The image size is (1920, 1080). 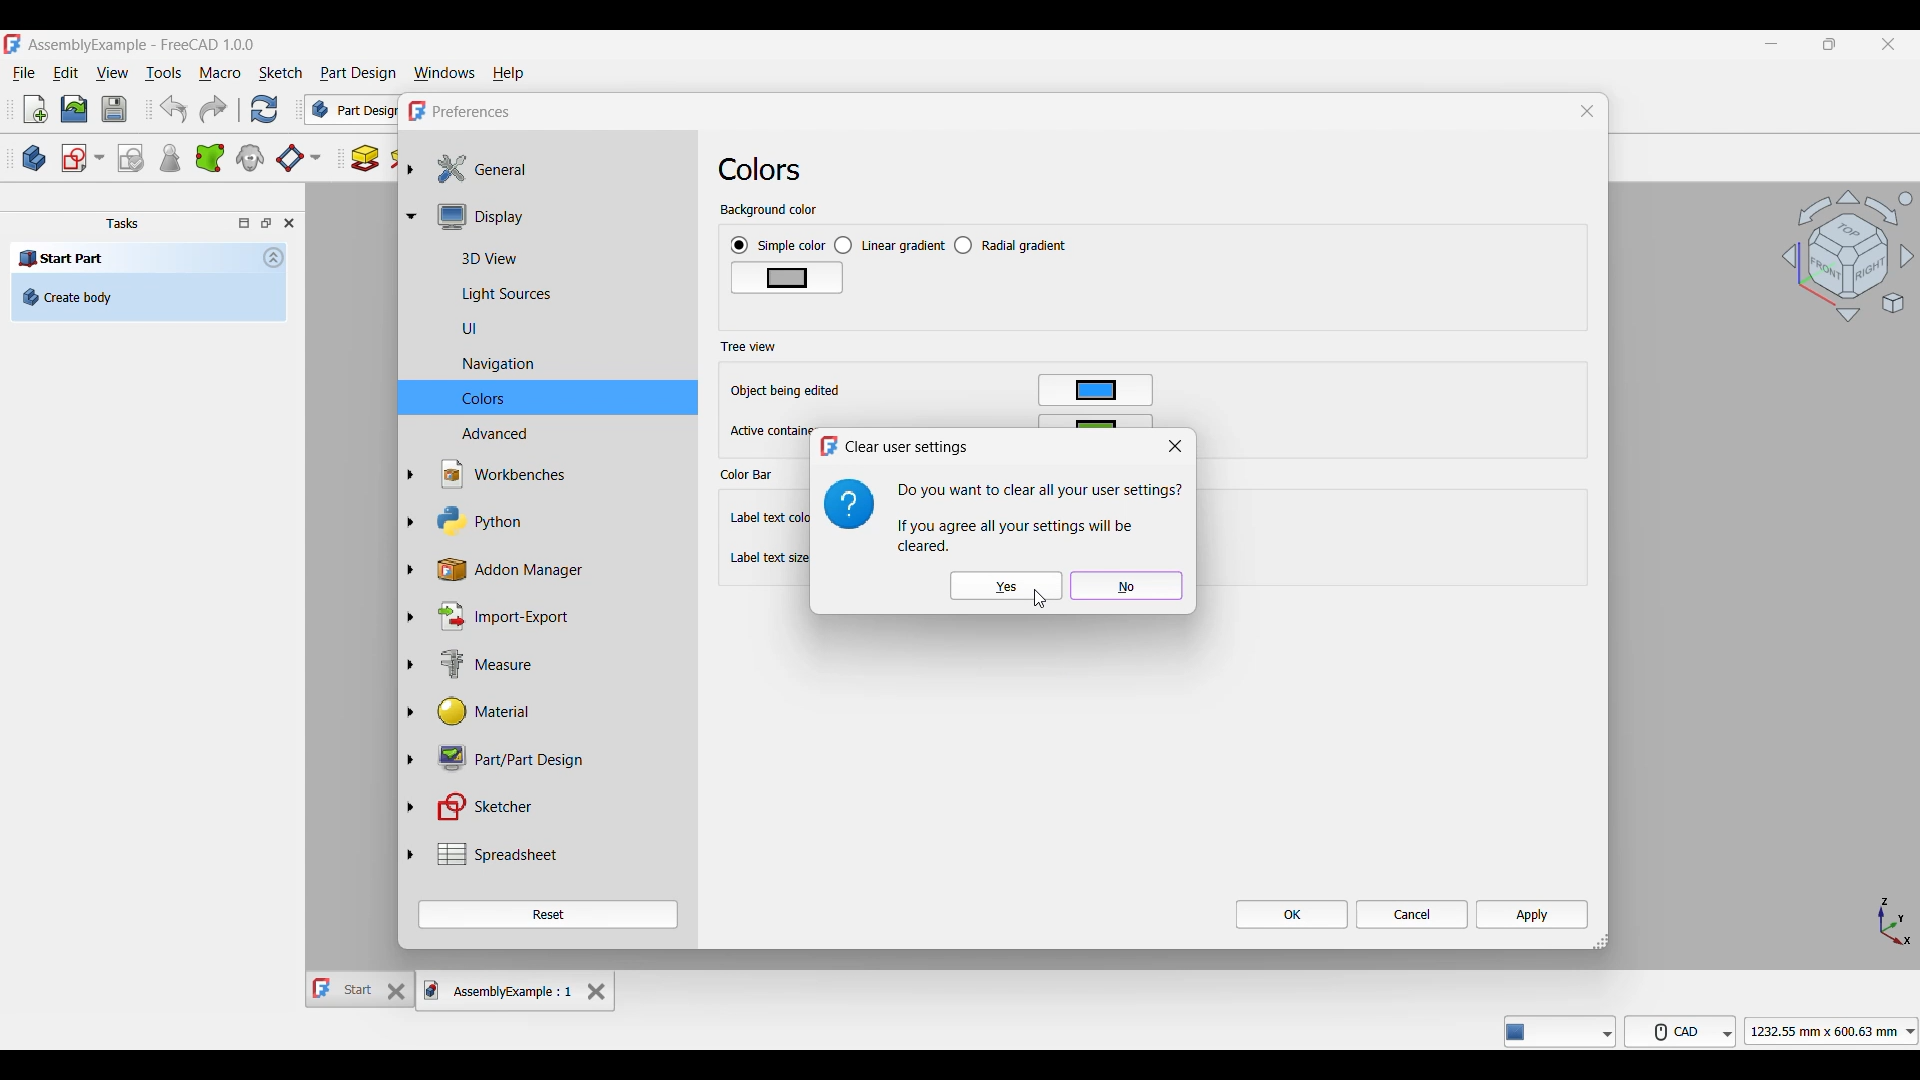 I want to click on No, so click(x=1127, y=586).